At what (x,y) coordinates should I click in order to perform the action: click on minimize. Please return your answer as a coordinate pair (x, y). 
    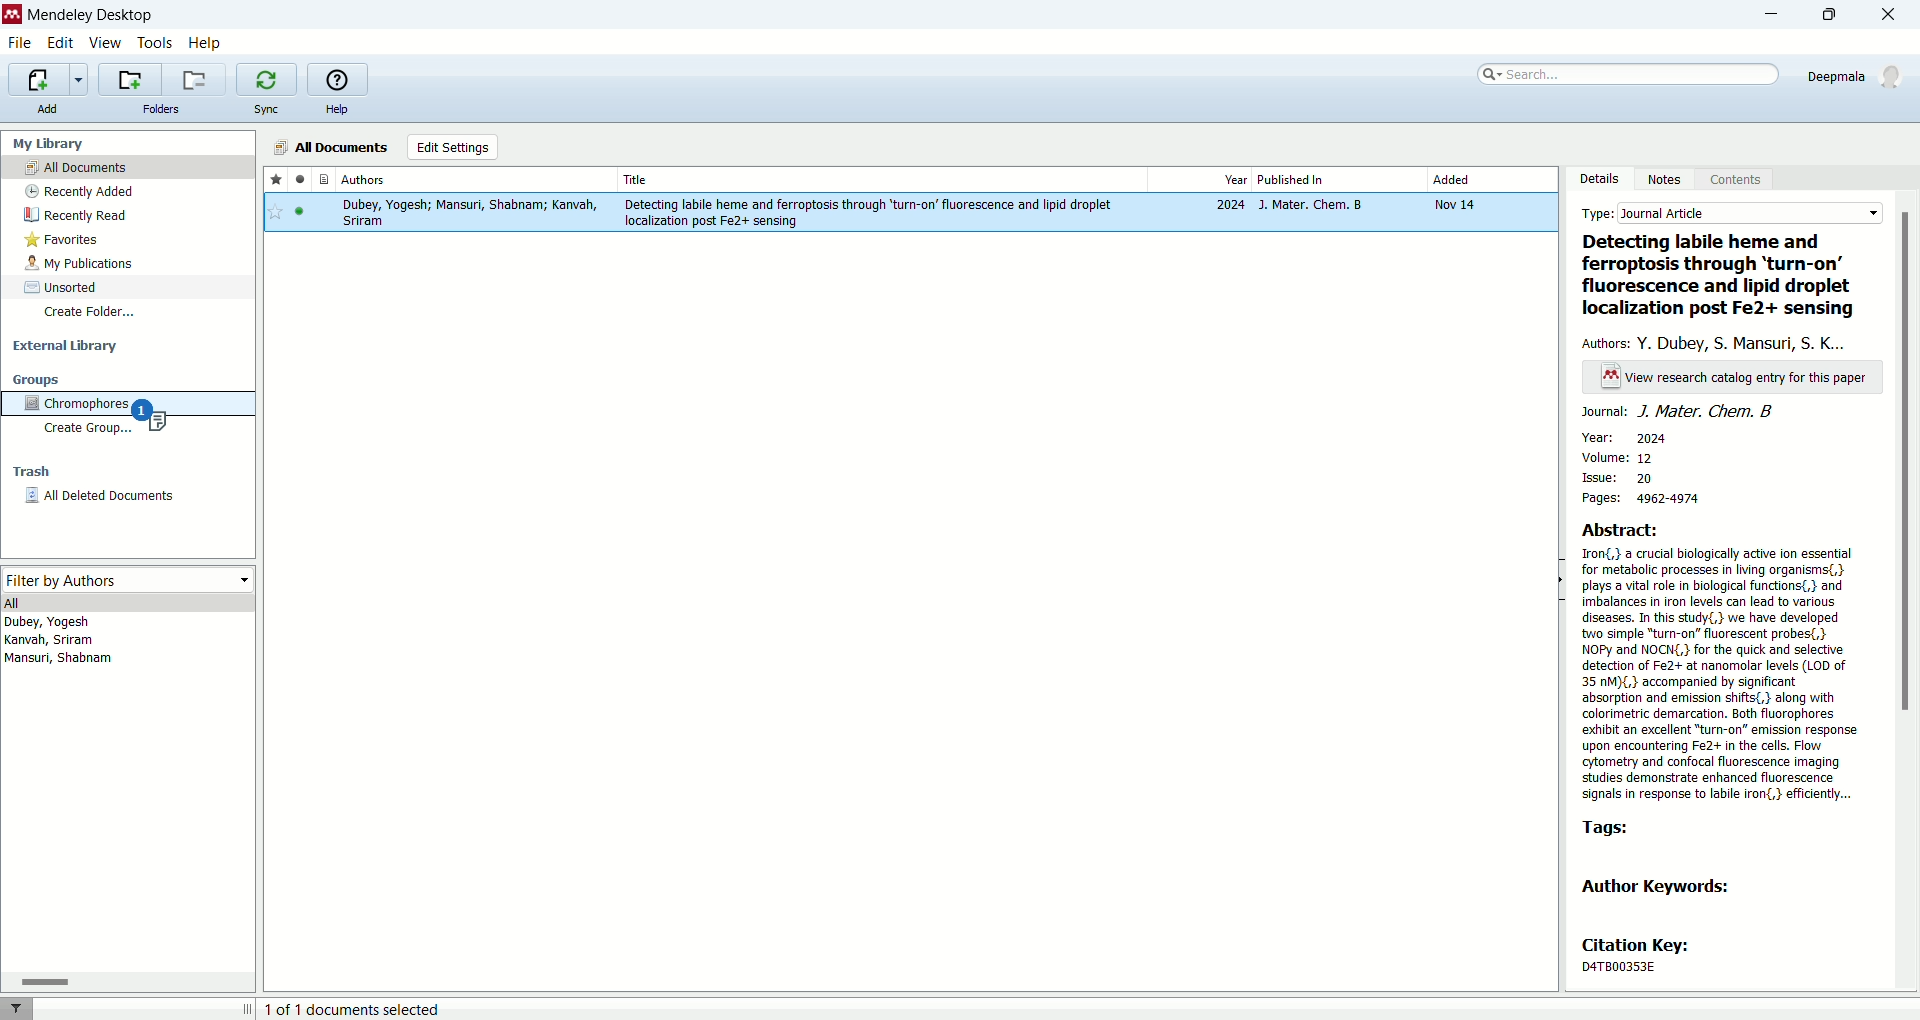
    Looking at the image, I should click on (1766, 16).